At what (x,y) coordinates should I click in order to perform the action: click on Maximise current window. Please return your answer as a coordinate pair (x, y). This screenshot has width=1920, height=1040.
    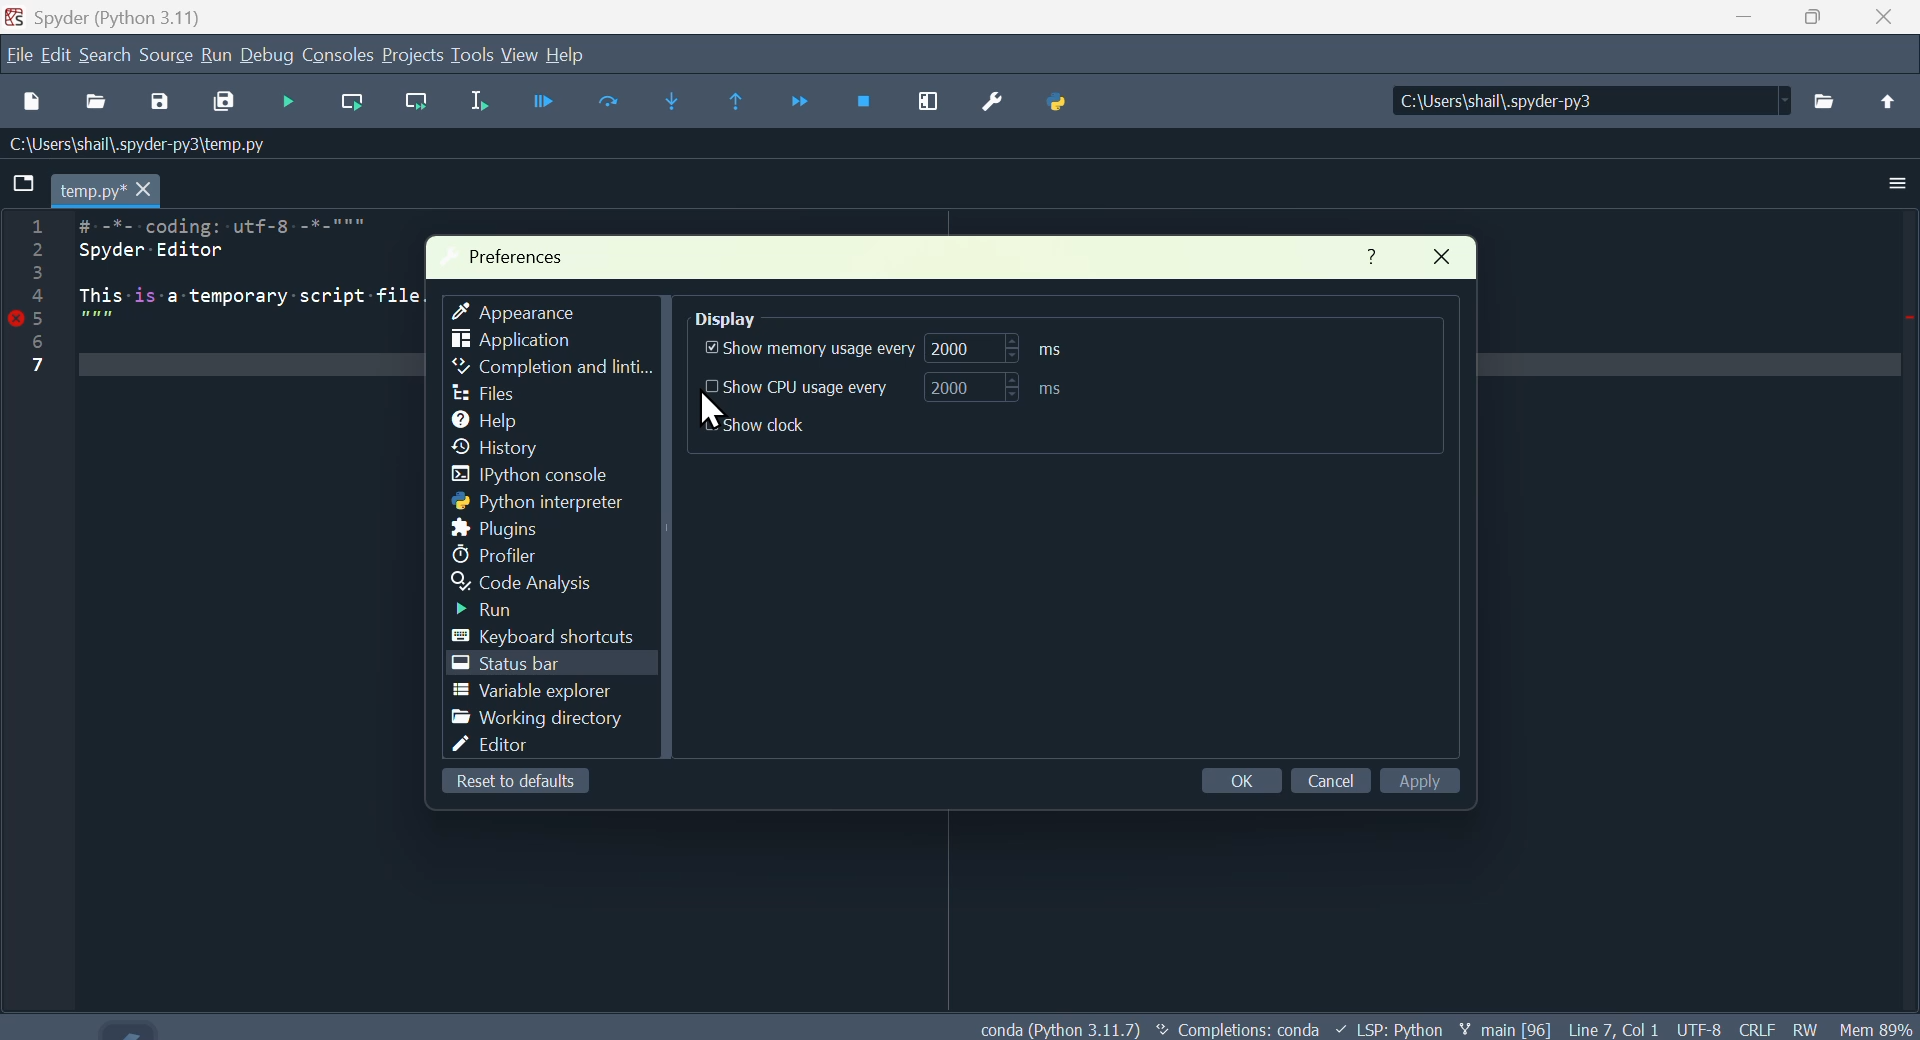
    Looking at the image, I should click on (930, 104).